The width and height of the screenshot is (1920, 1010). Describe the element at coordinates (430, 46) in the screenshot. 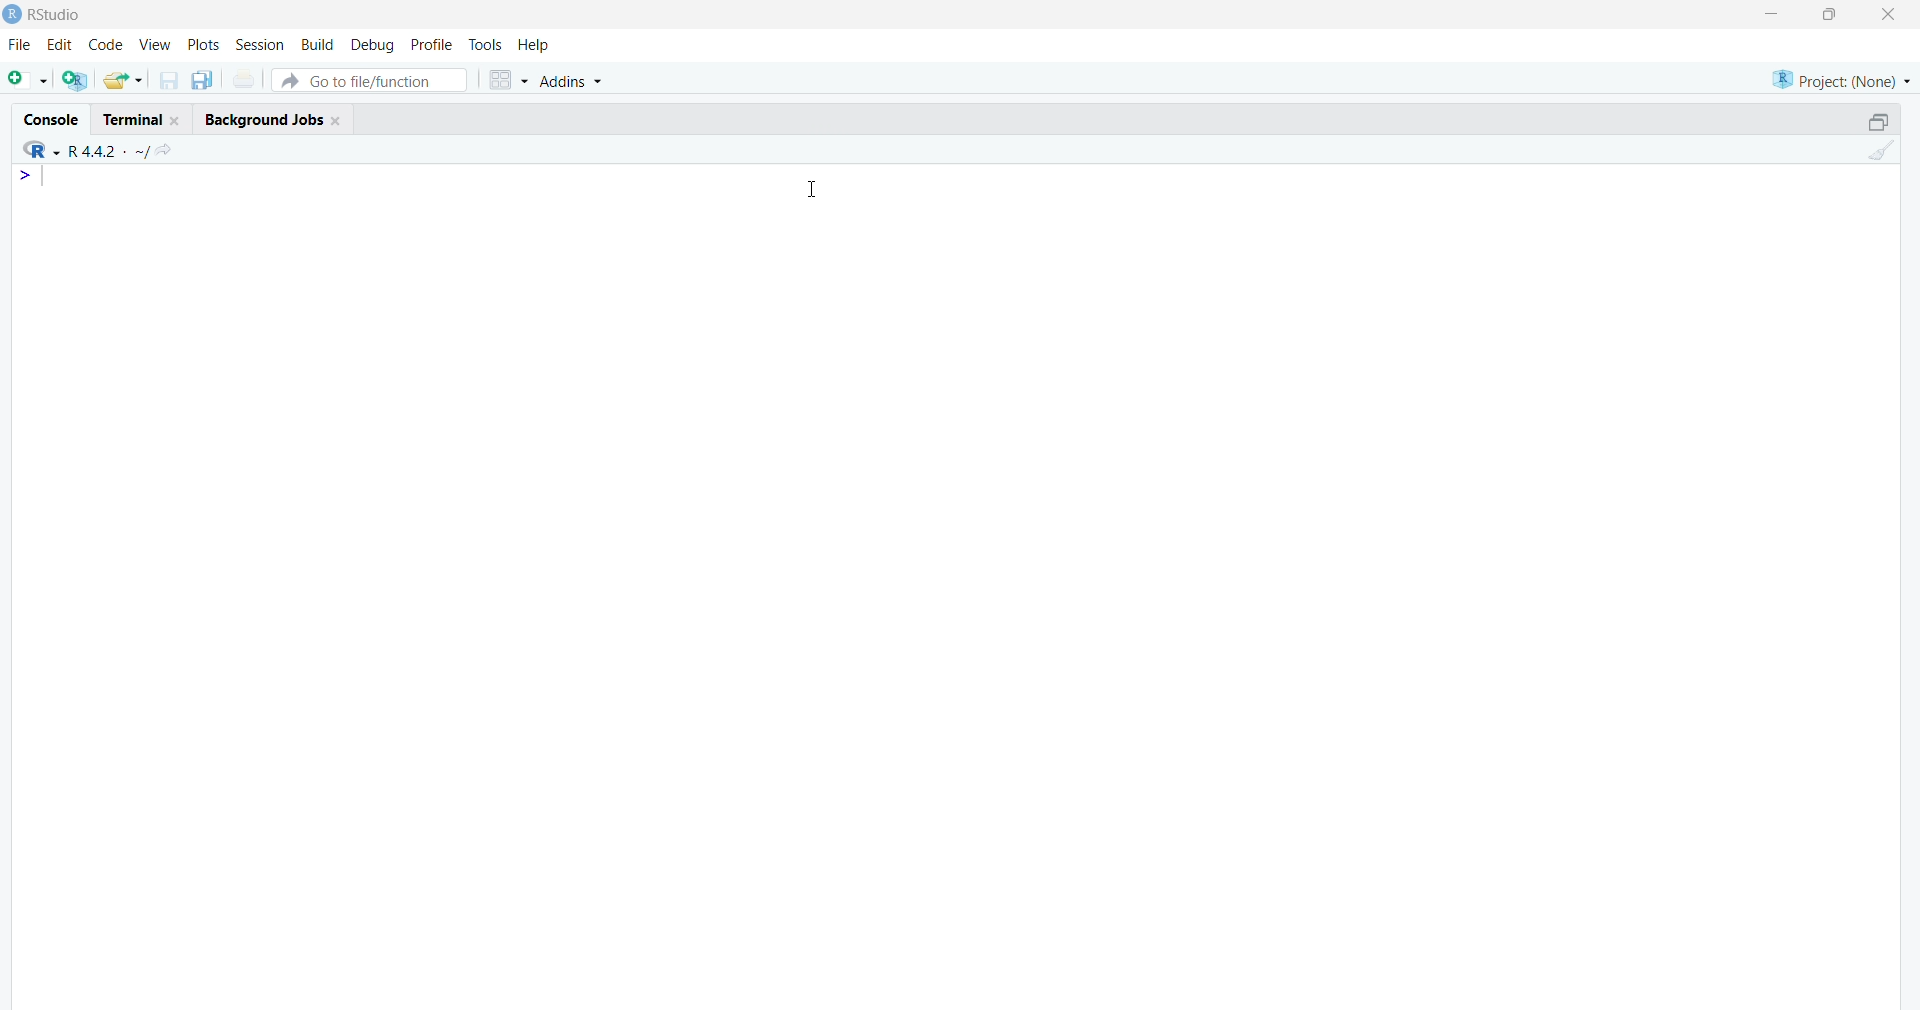

I see `profile` at that location.